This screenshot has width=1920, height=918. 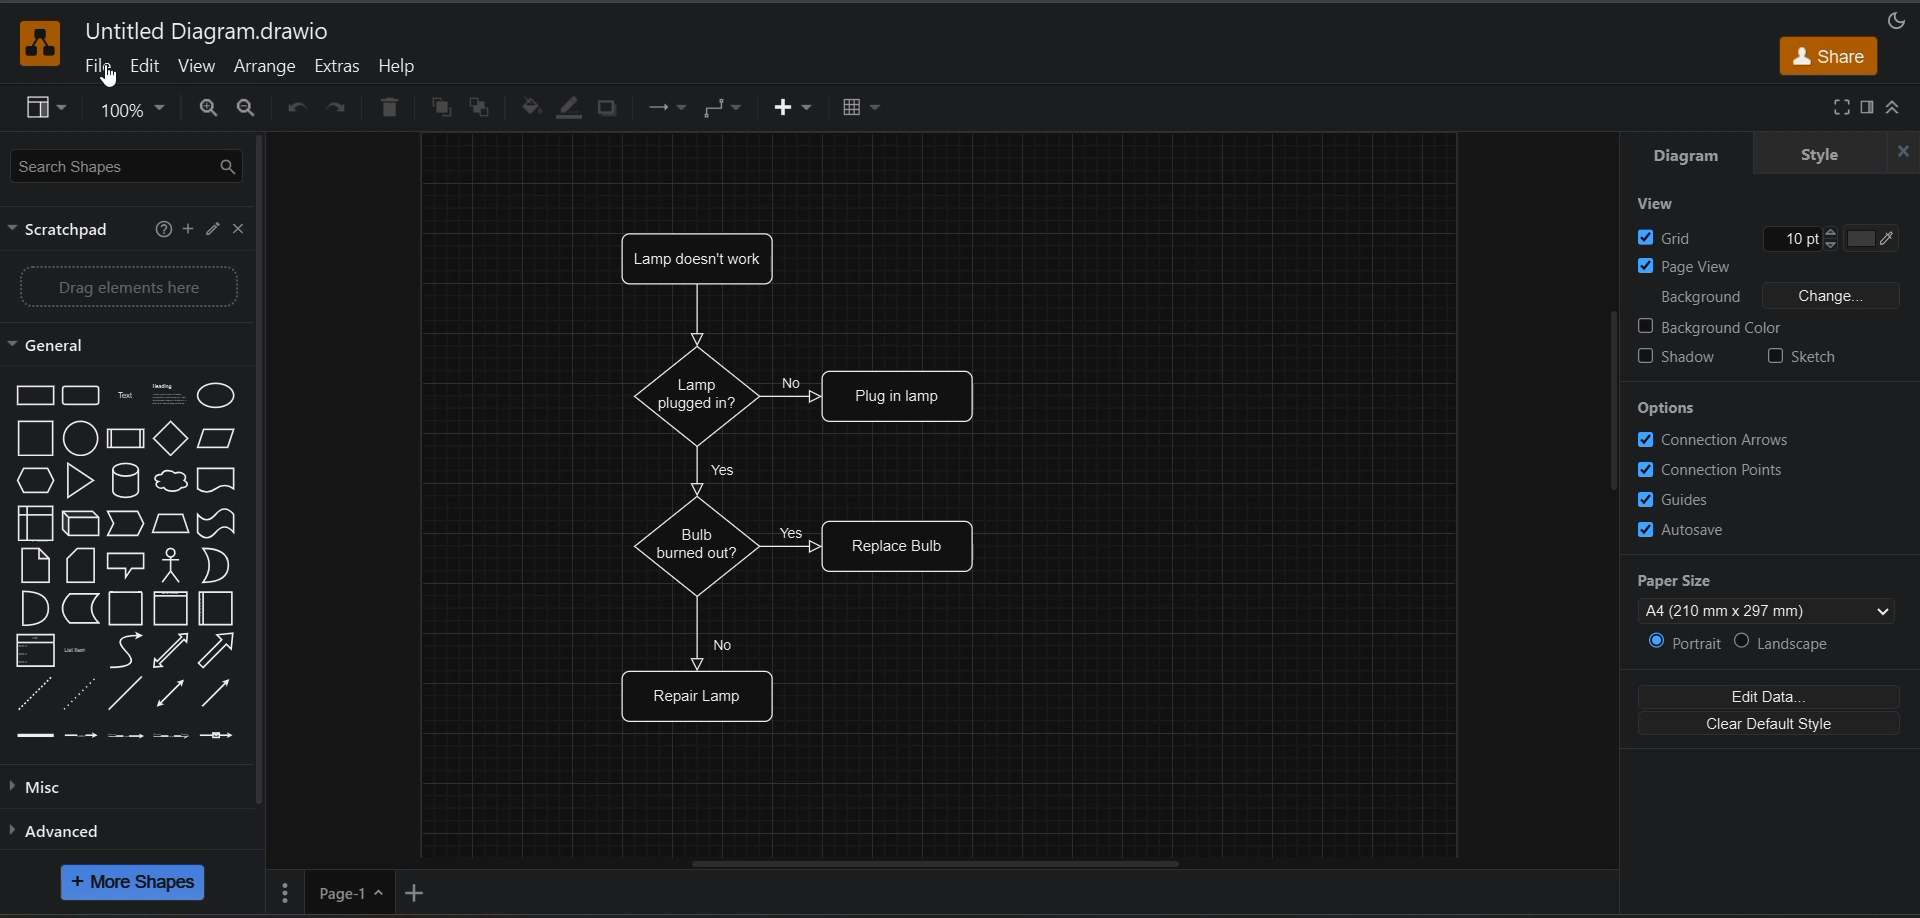 I want to click on page, so click(x=349, y=892).